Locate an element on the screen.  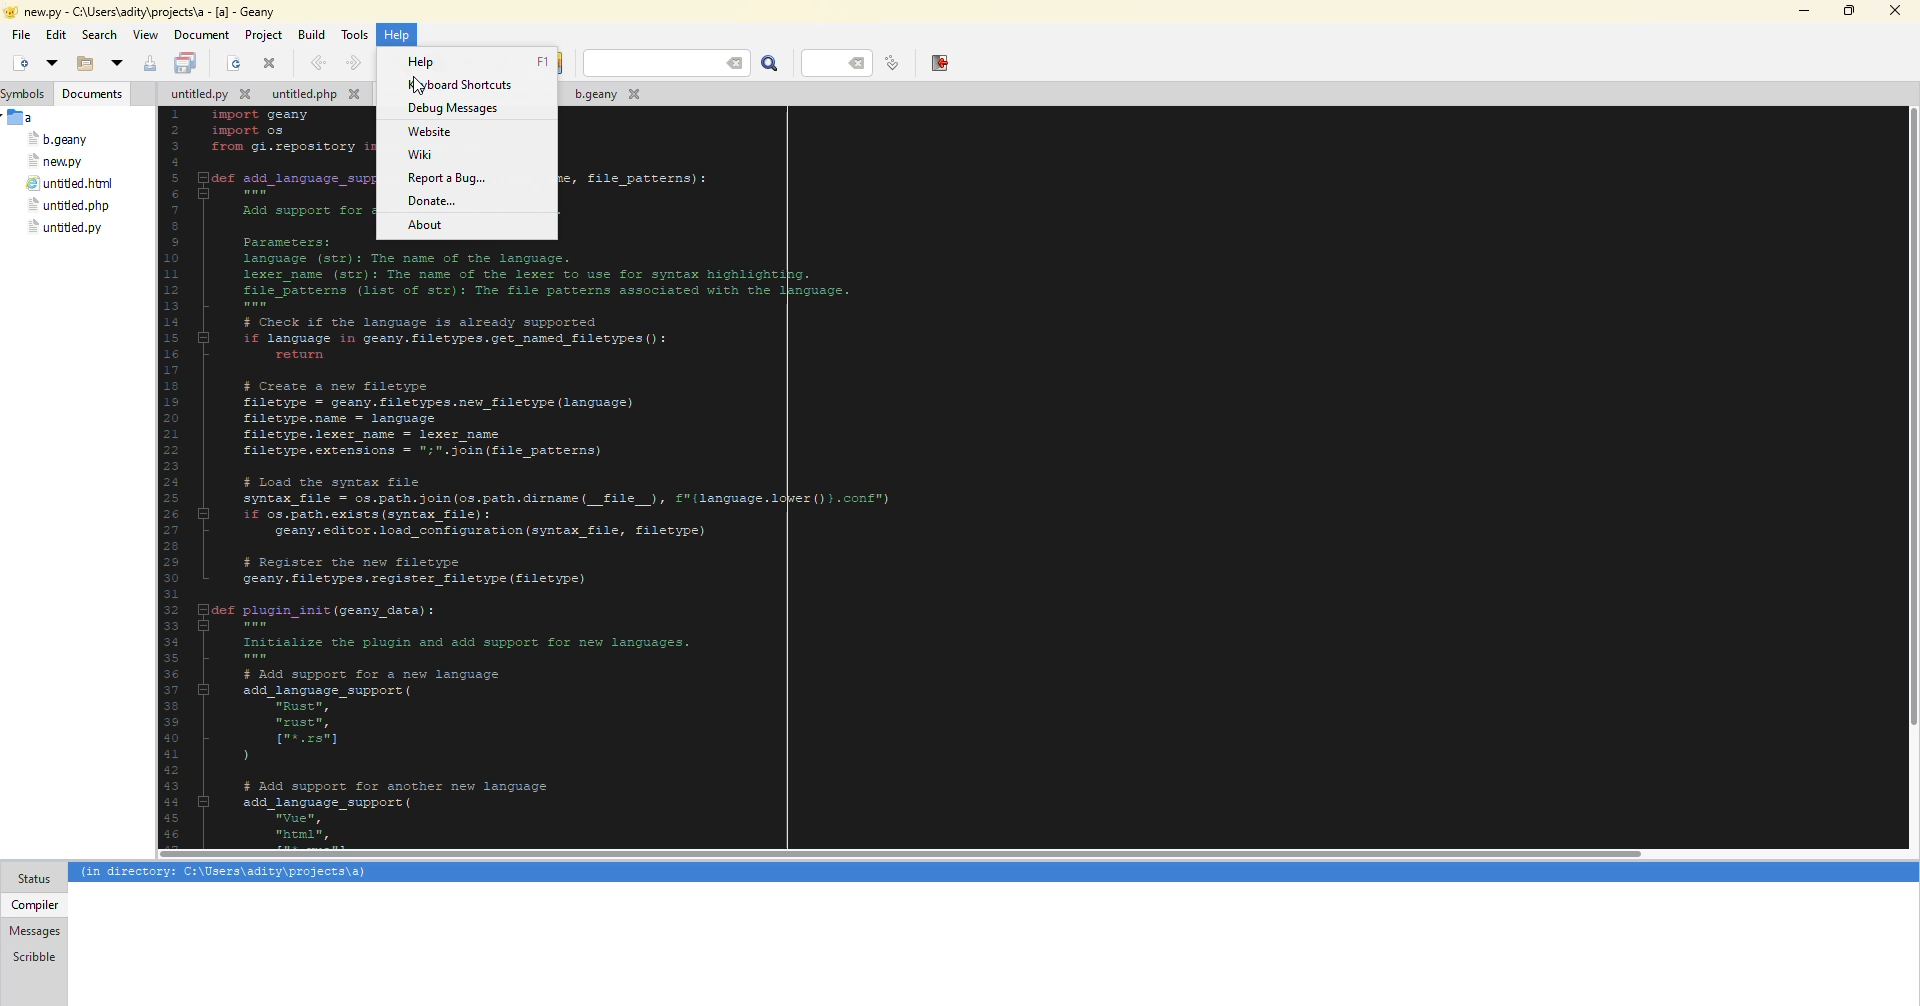
symbols is located at coordinates (28, 94).